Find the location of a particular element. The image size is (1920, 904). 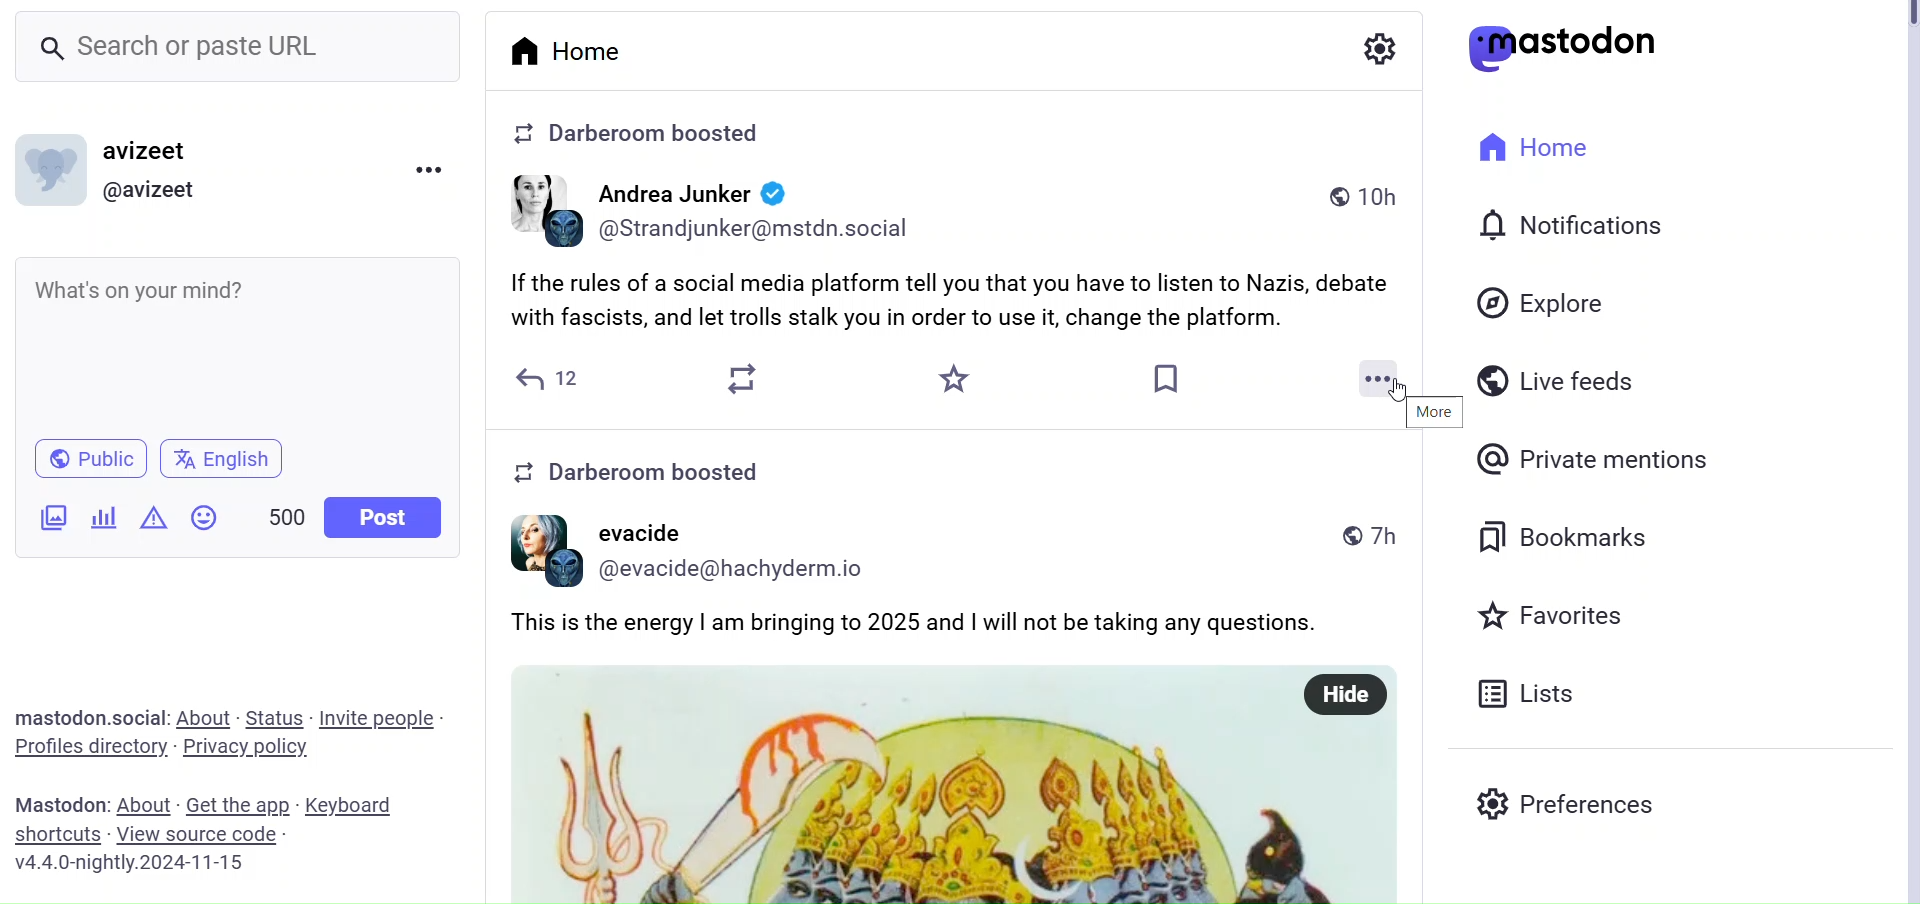

About is located at coordinates (205, 717).